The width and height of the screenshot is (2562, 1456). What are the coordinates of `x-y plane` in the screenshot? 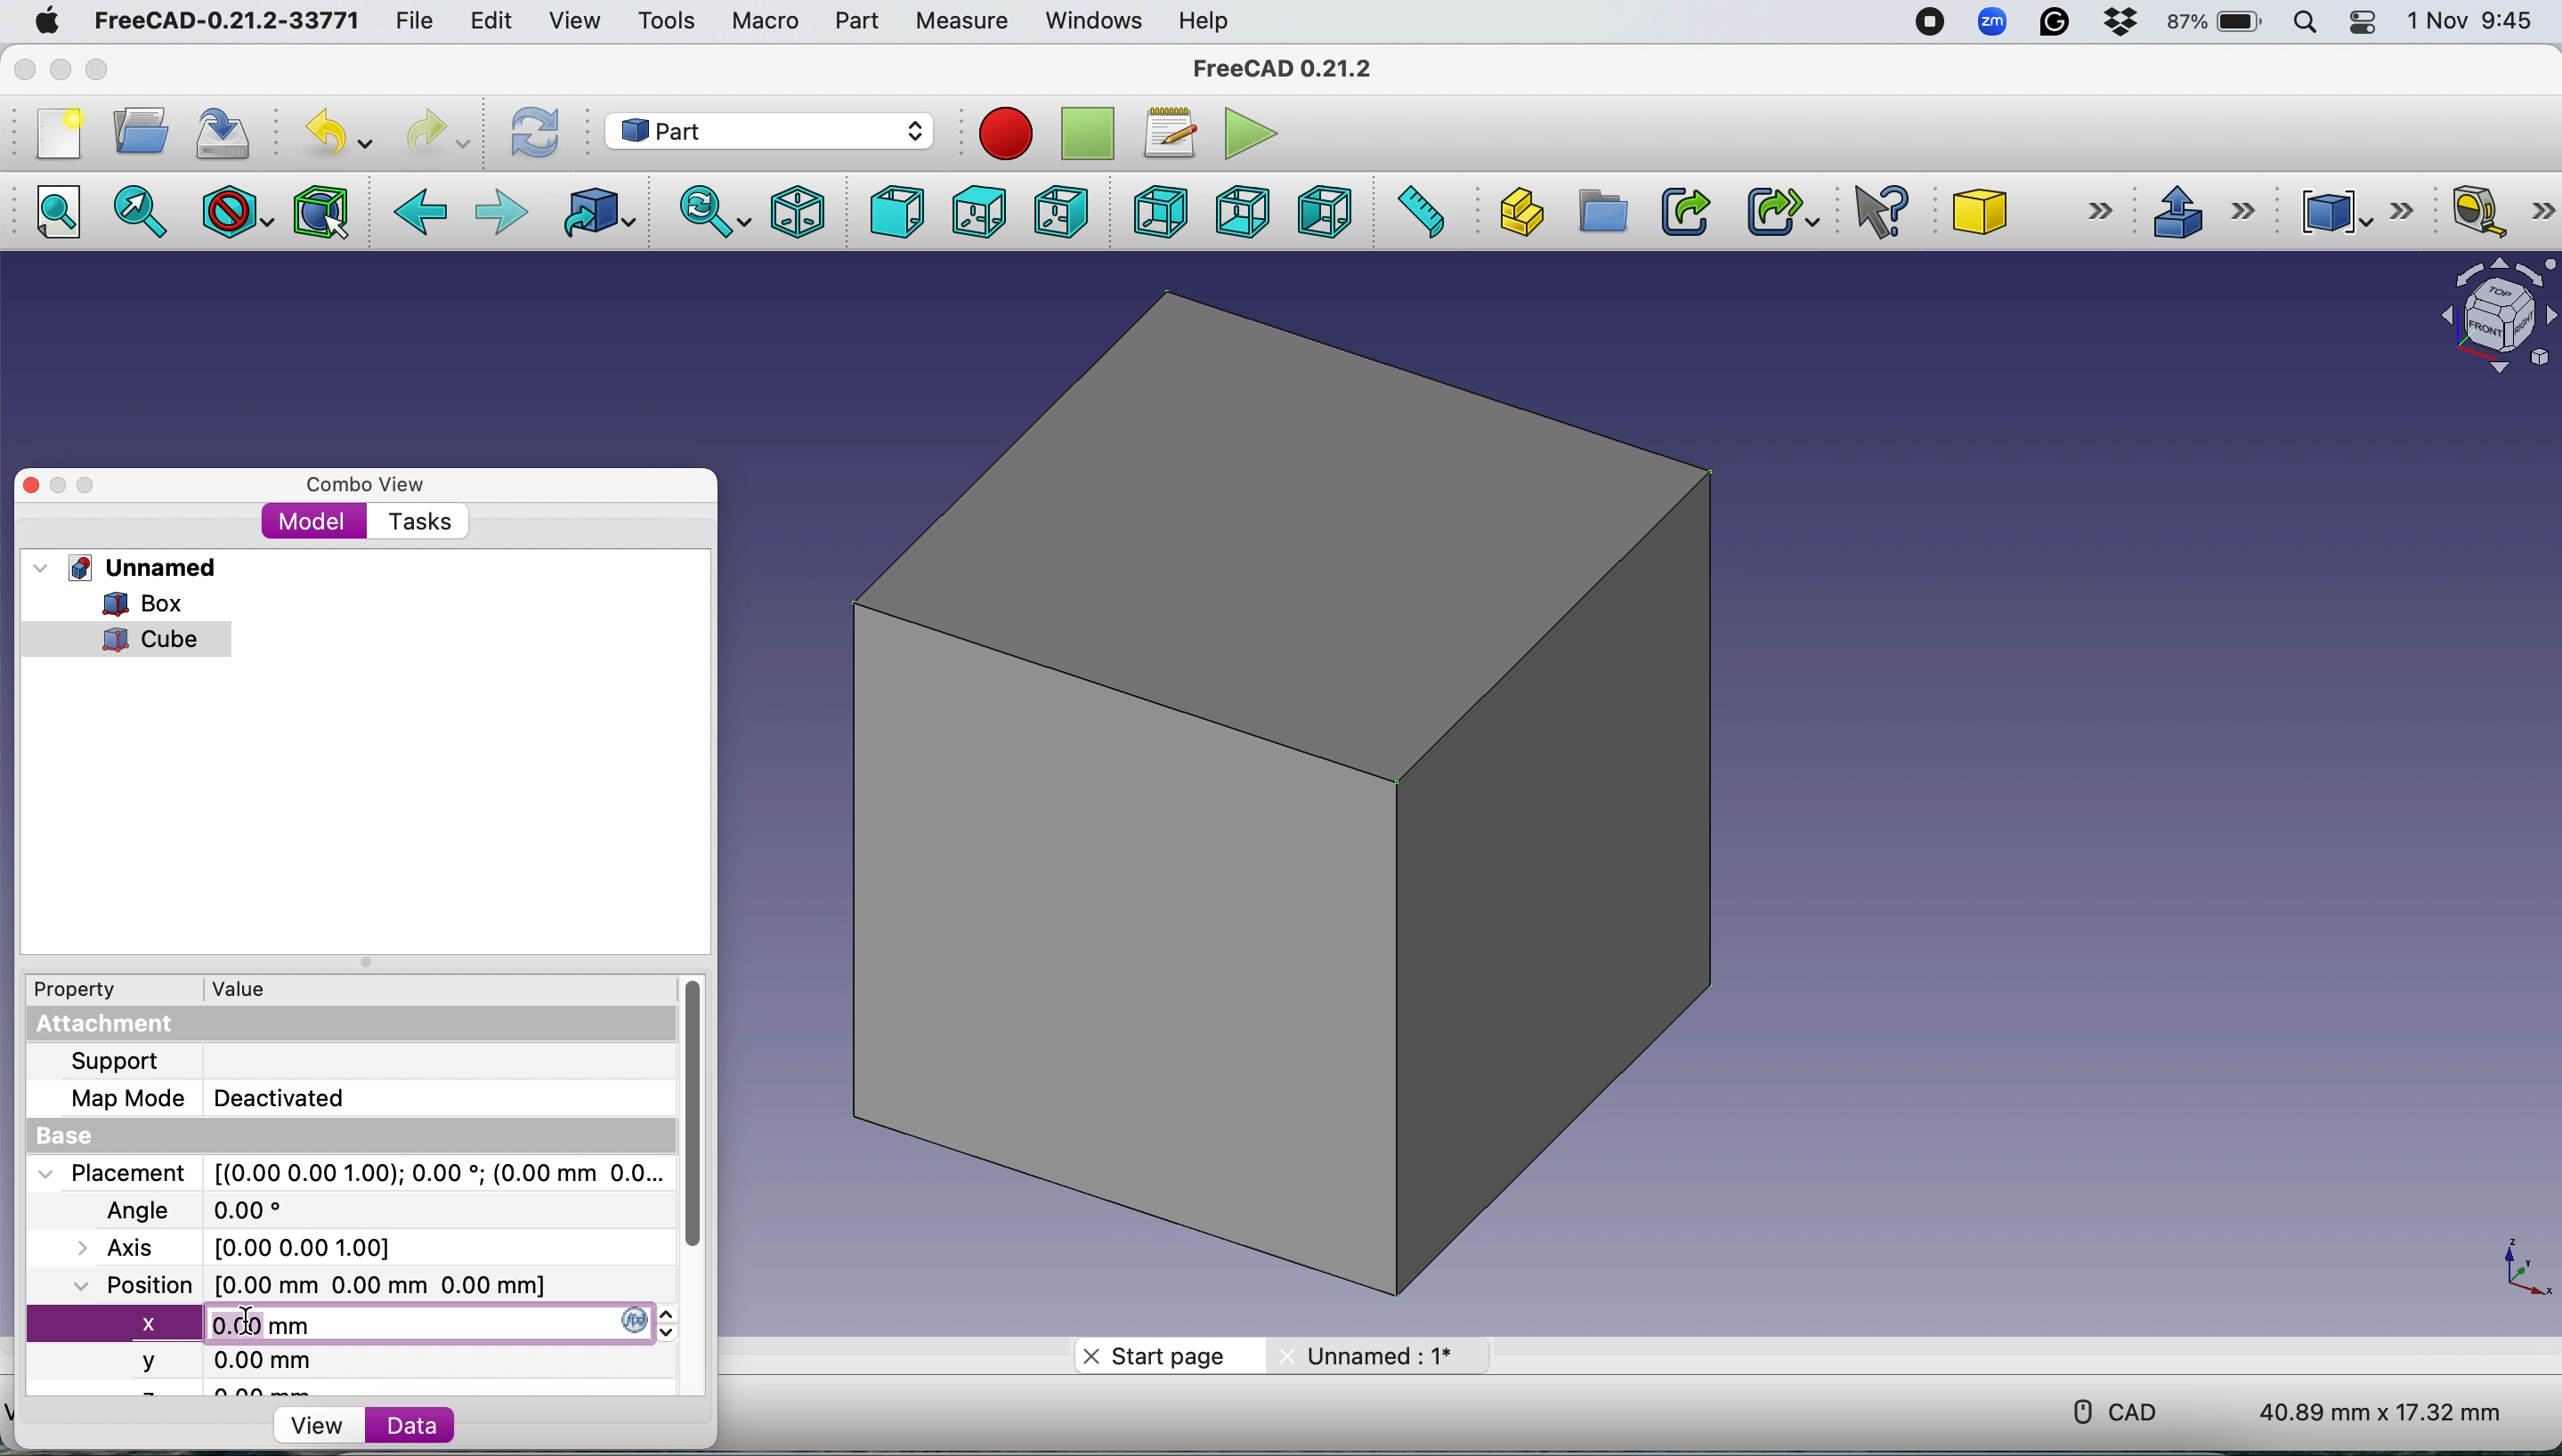 It's located at (2522, 1265).